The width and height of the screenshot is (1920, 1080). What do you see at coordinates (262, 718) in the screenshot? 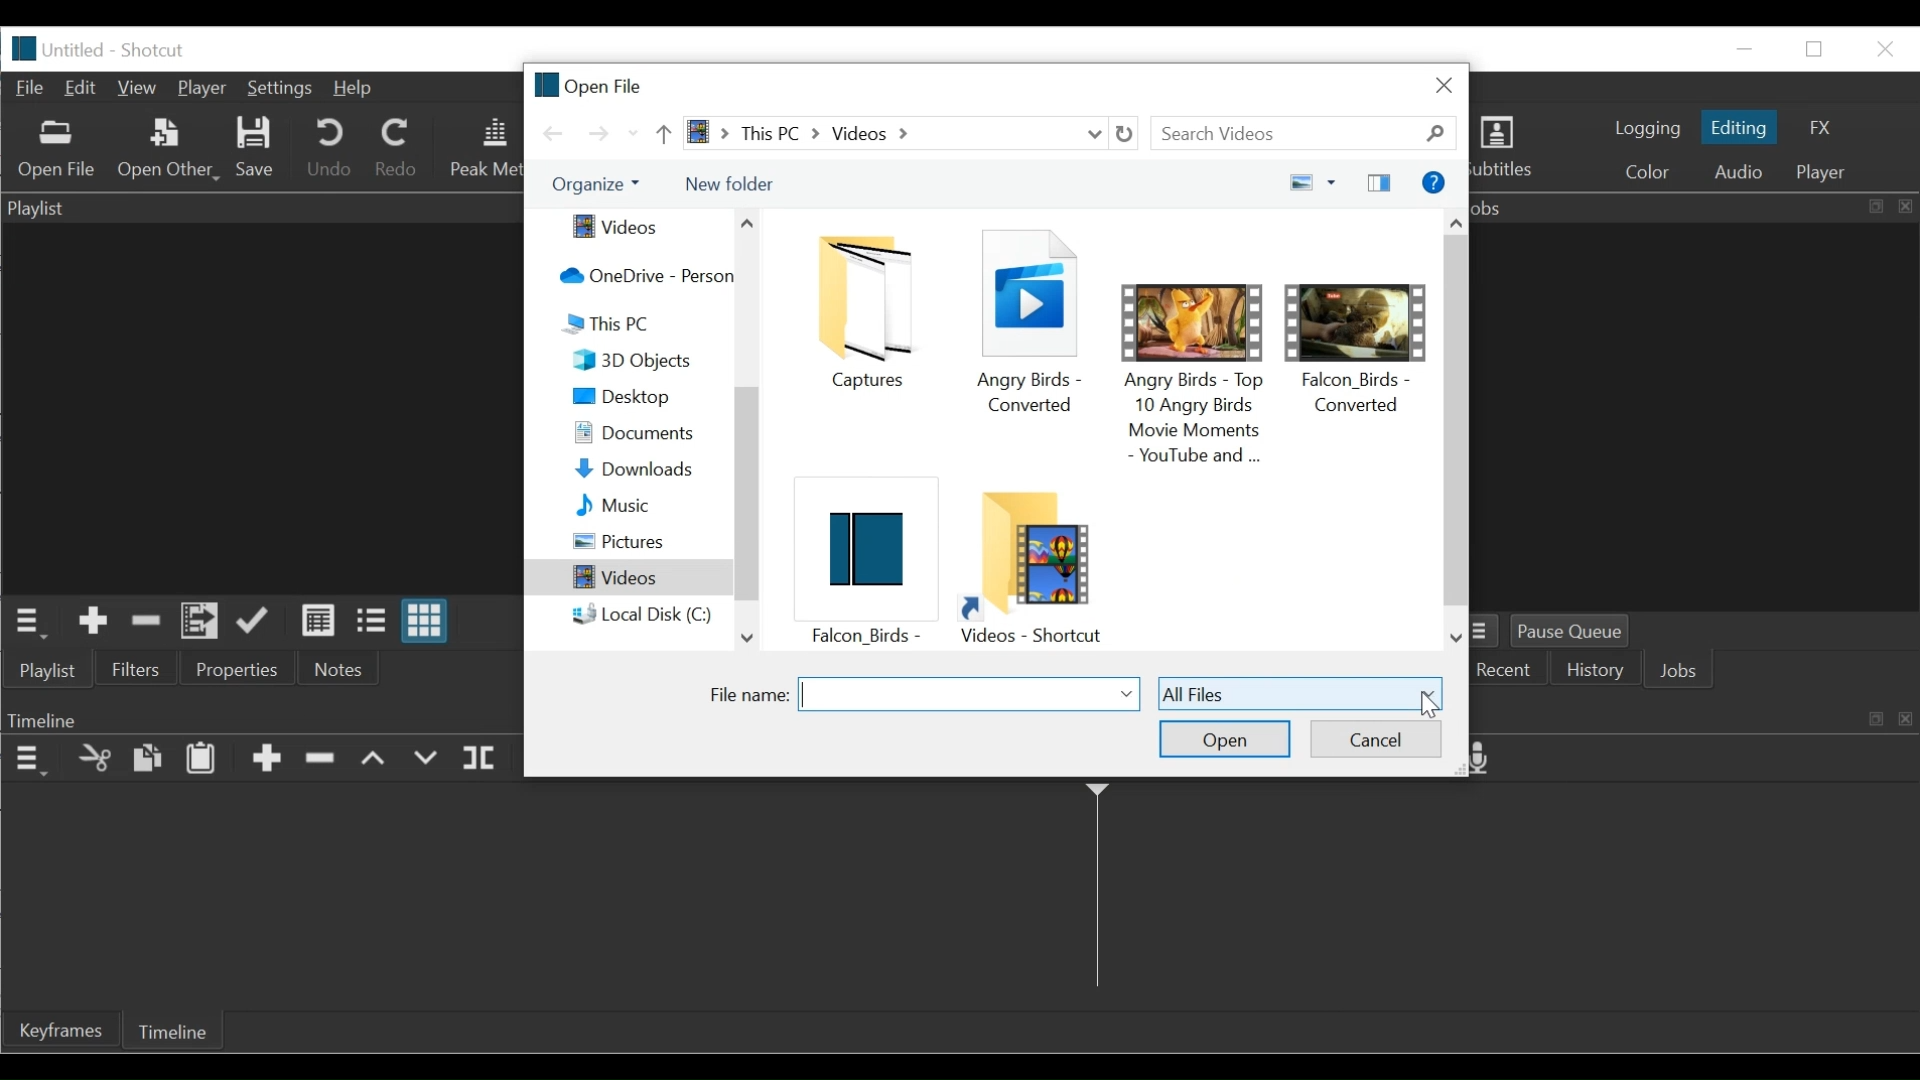
I see `Timeline Panel` at bounding box center [262, 718].